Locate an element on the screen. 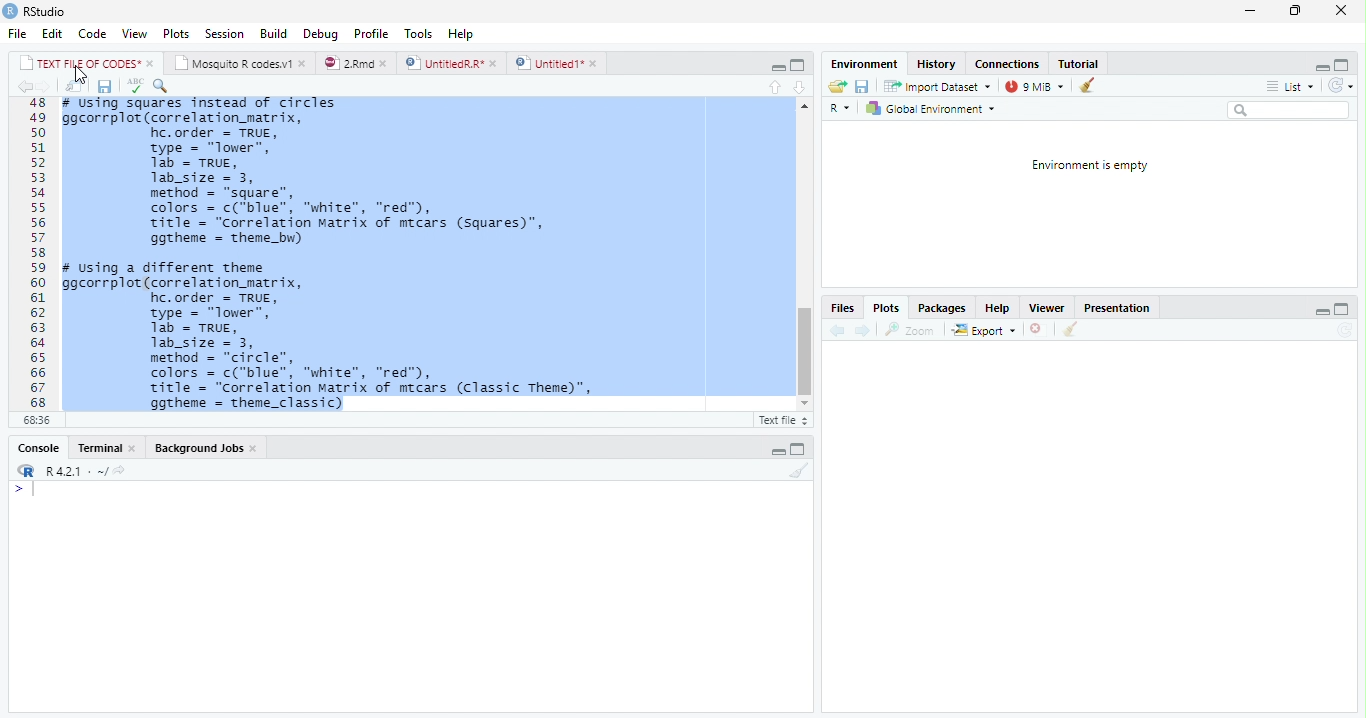 Image resolution: width=1366 pixels, height=718 pixels. Mosautto & cosesy is located at coordinates (244, 64).